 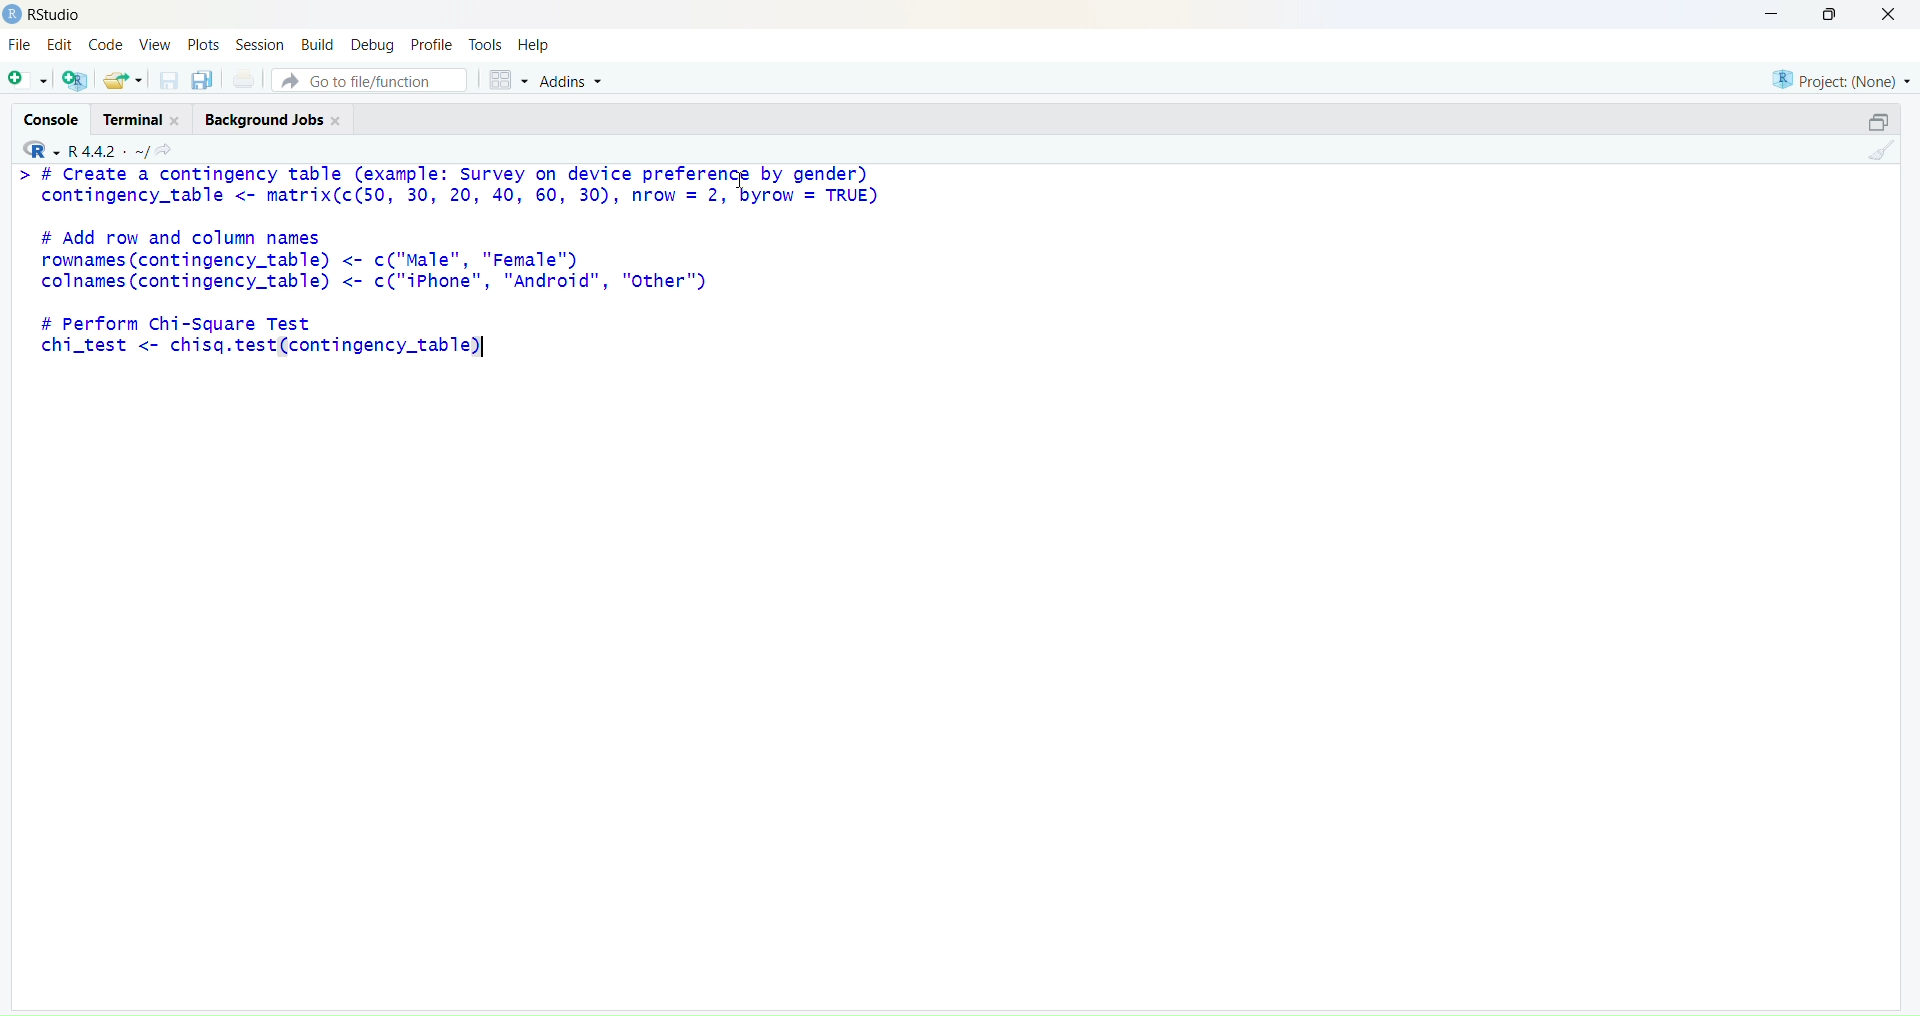 I want to click on open in a pop window, so click(x=1877, y=122).